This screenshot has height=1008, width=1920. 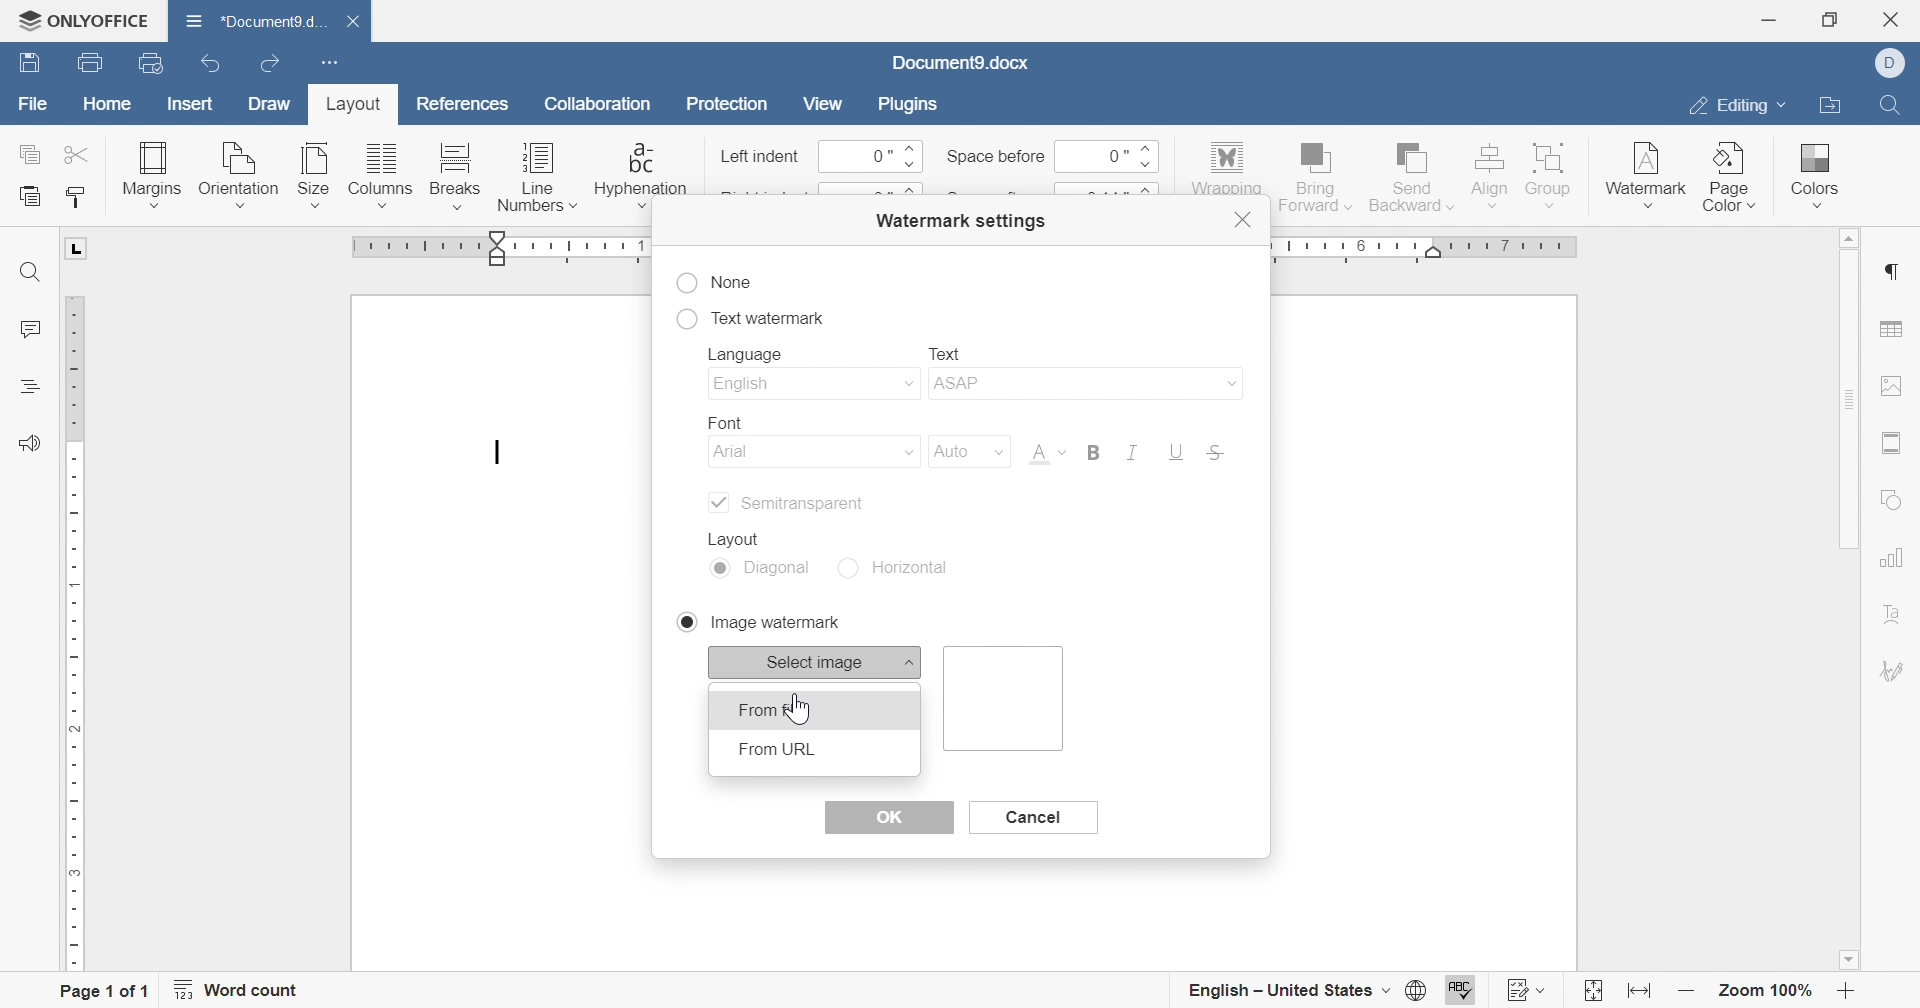 What do you see at coordinates (1128, 452) in the screenshot?
I see `italic` at bounding box center [1128, 452].